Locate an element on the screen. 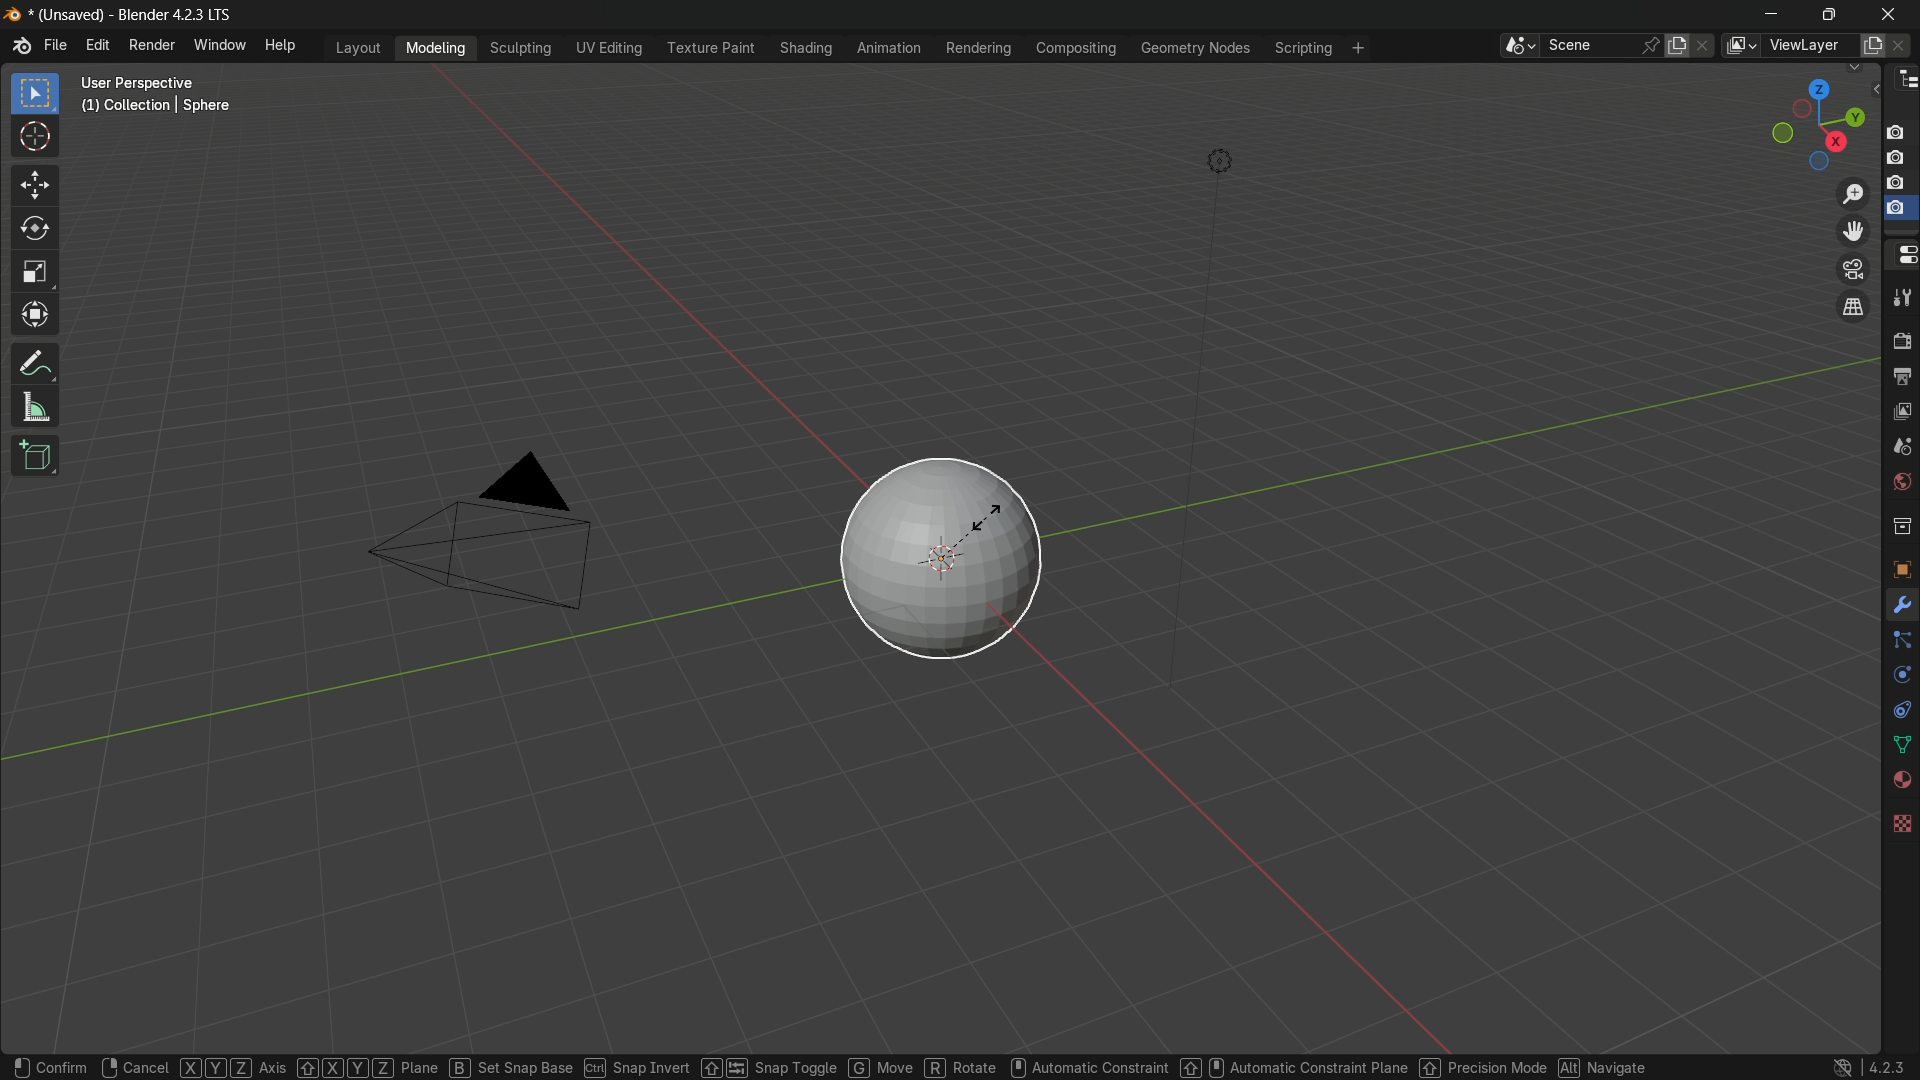 The image size is (1920, 1080). (unsaved) blender 4.2.3 LTS is located at coordinates (117, 16).